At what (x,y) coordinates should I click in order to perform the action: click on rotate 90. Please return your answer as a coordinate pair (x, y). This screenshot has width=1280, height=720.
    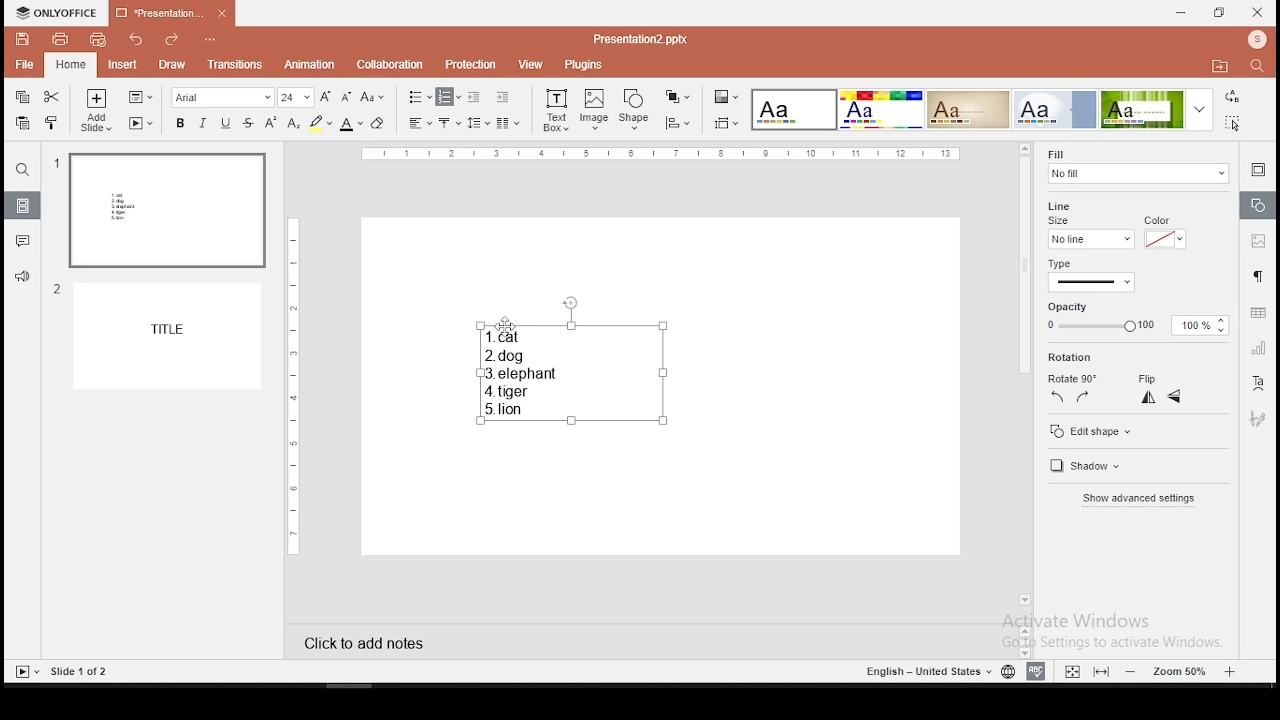
    Looking at the image, I should click on (1074, 375).